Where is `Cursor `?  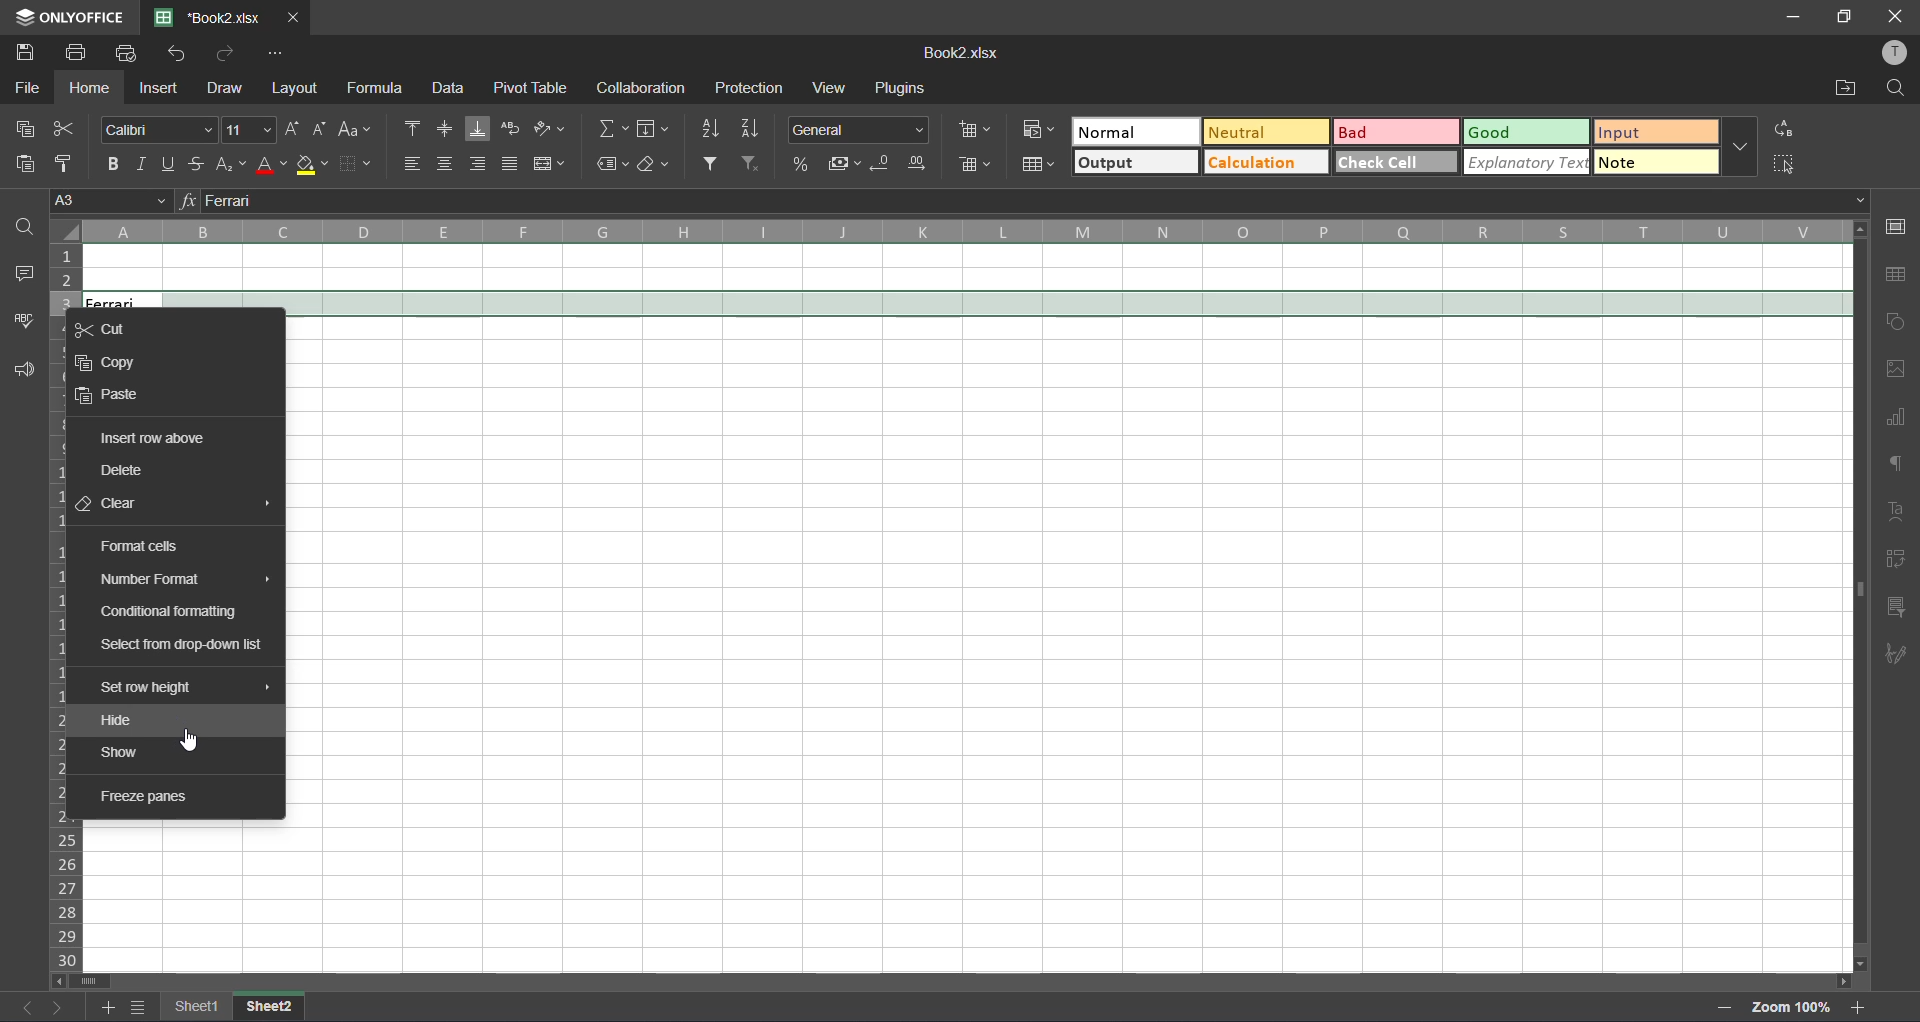 Cursor  is located at coordinates (192, 742).